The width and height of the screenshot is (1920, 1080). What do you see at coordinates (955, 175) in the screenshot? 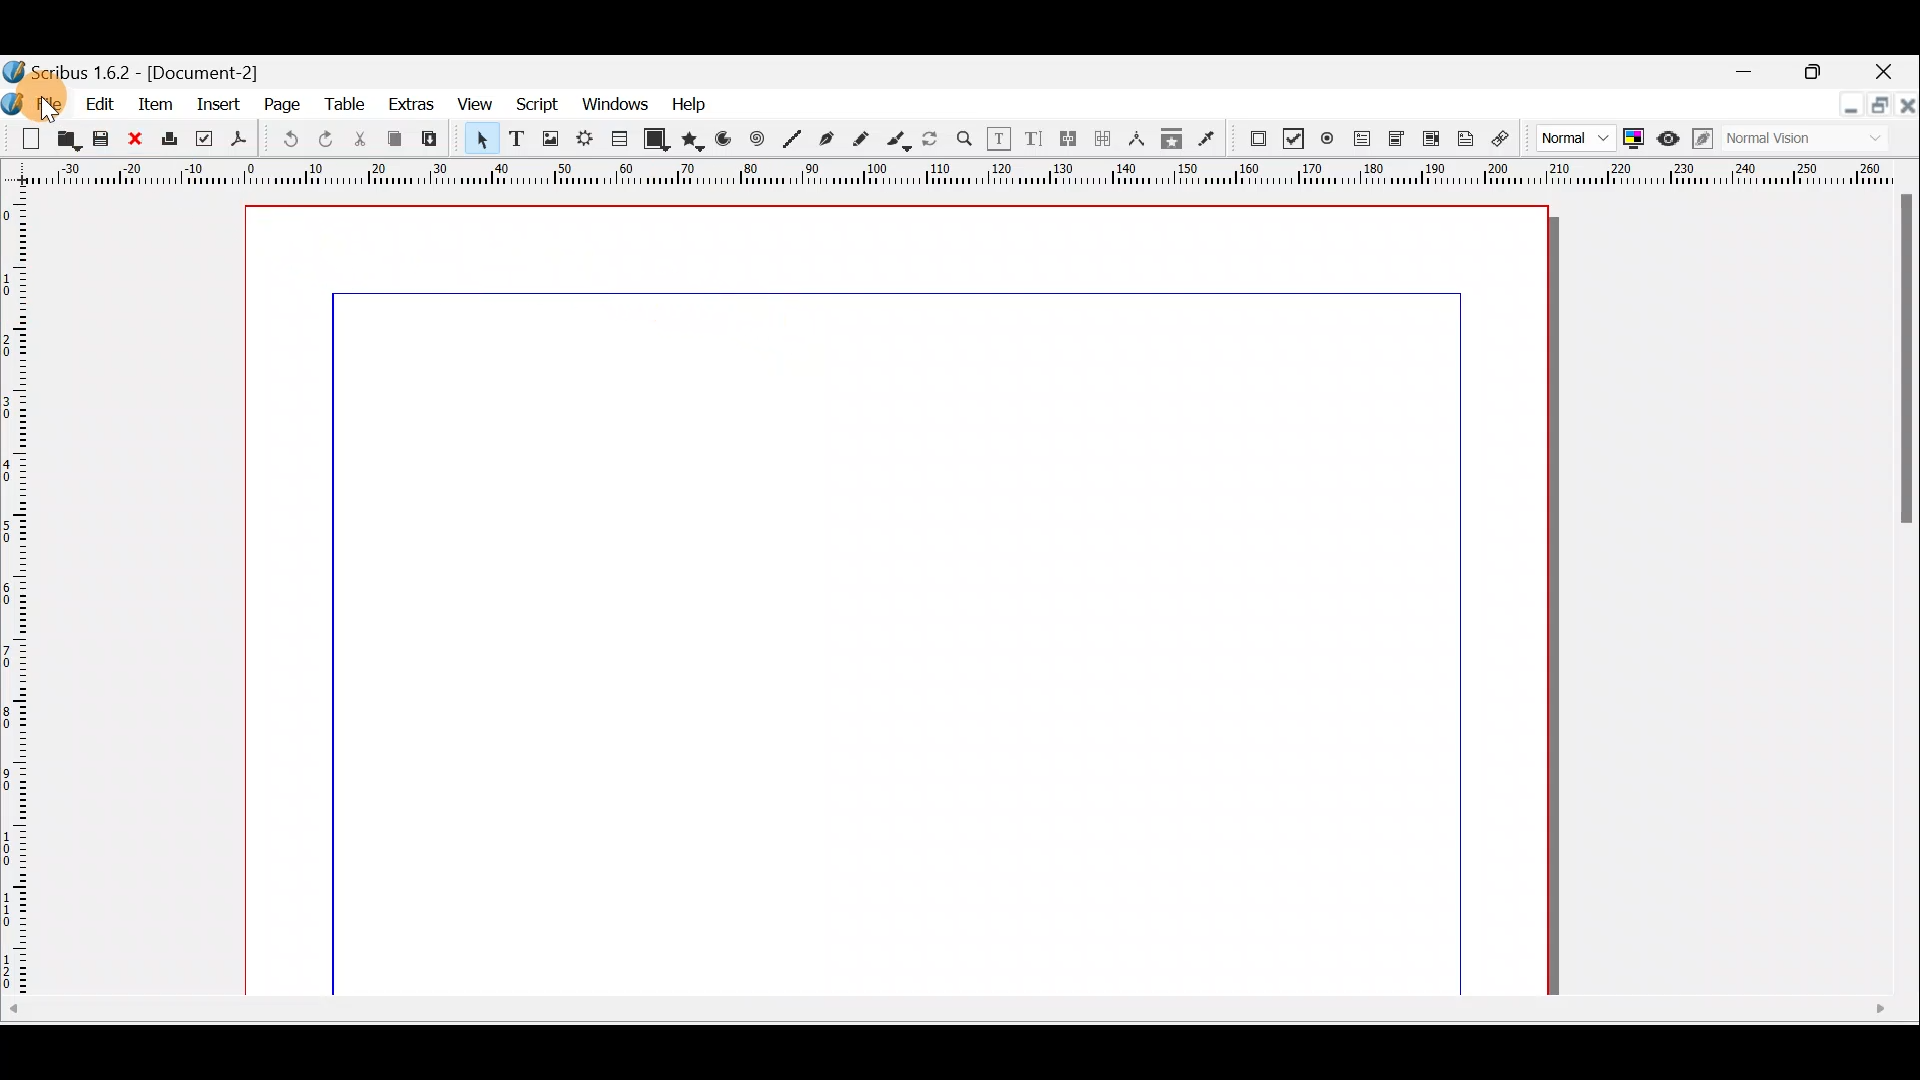
I see `Ruler` at bounding box center [955, 175].